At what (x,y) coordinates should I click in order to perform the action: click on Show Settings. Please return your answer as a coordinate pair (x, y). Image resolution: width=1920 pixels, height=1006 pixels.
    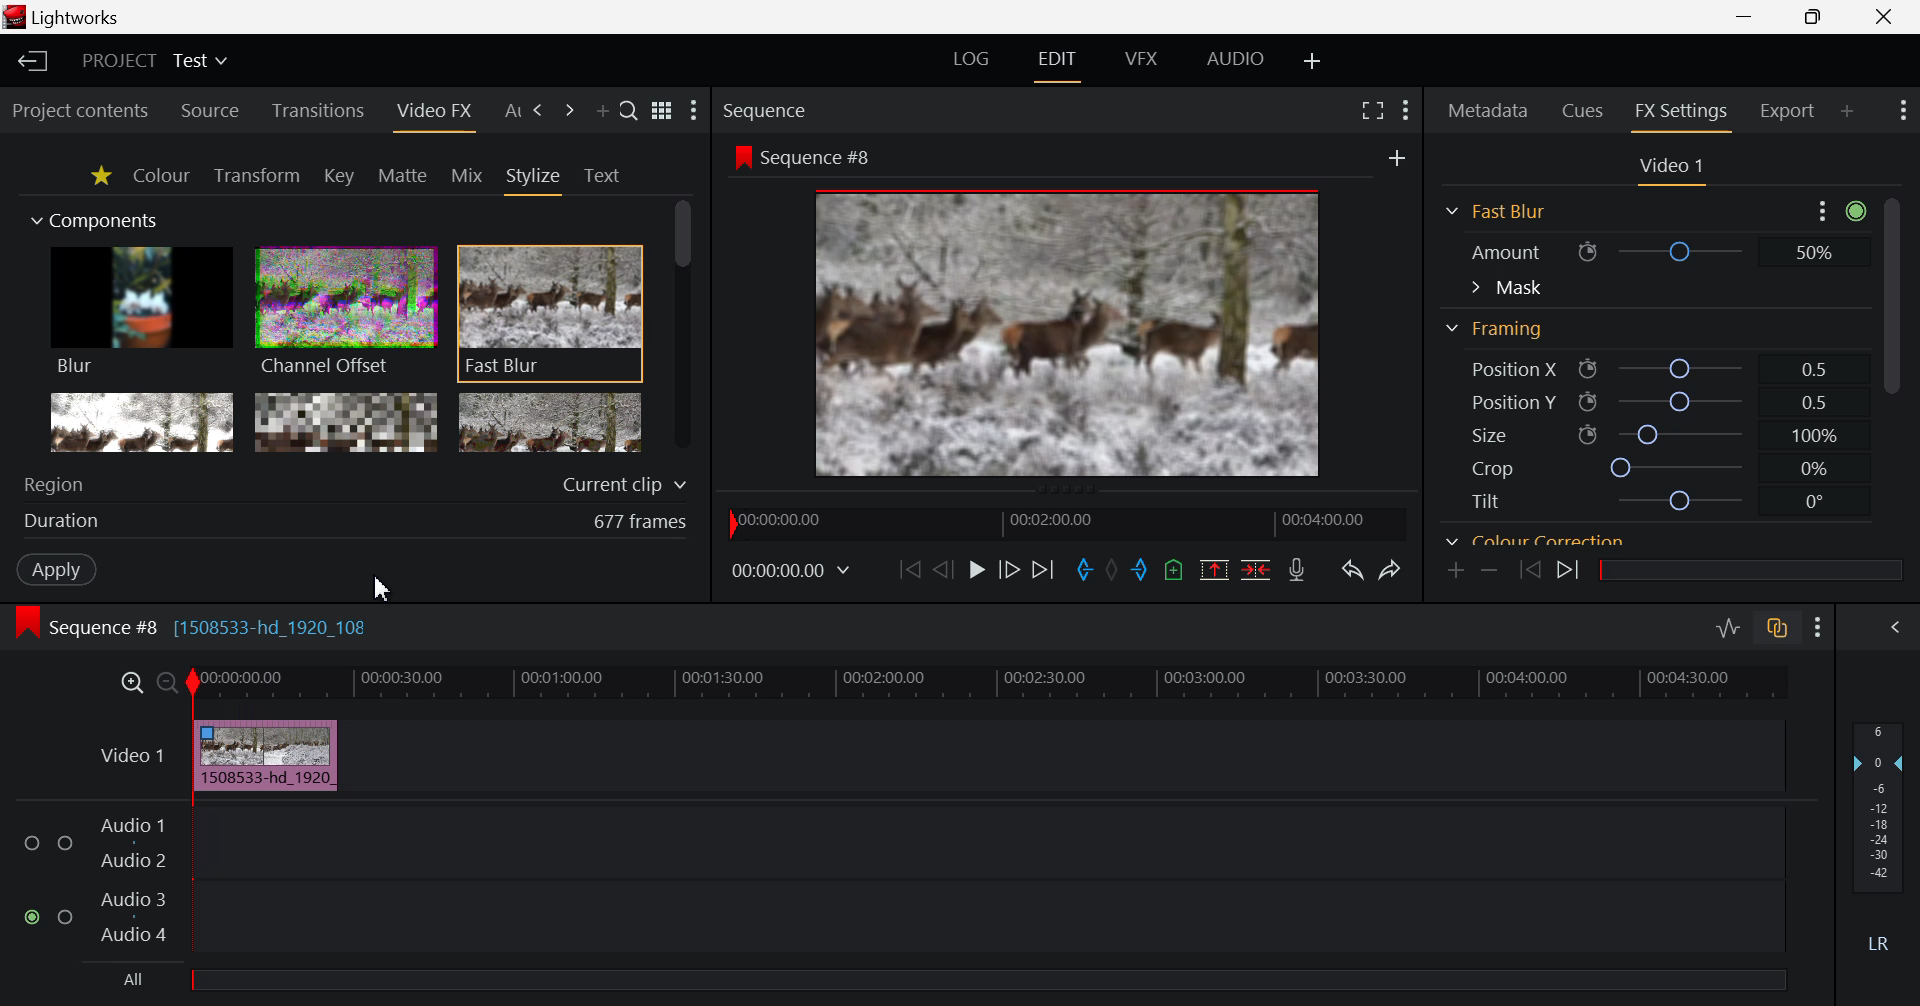
    Looking at the image, I should click on (694, 108).